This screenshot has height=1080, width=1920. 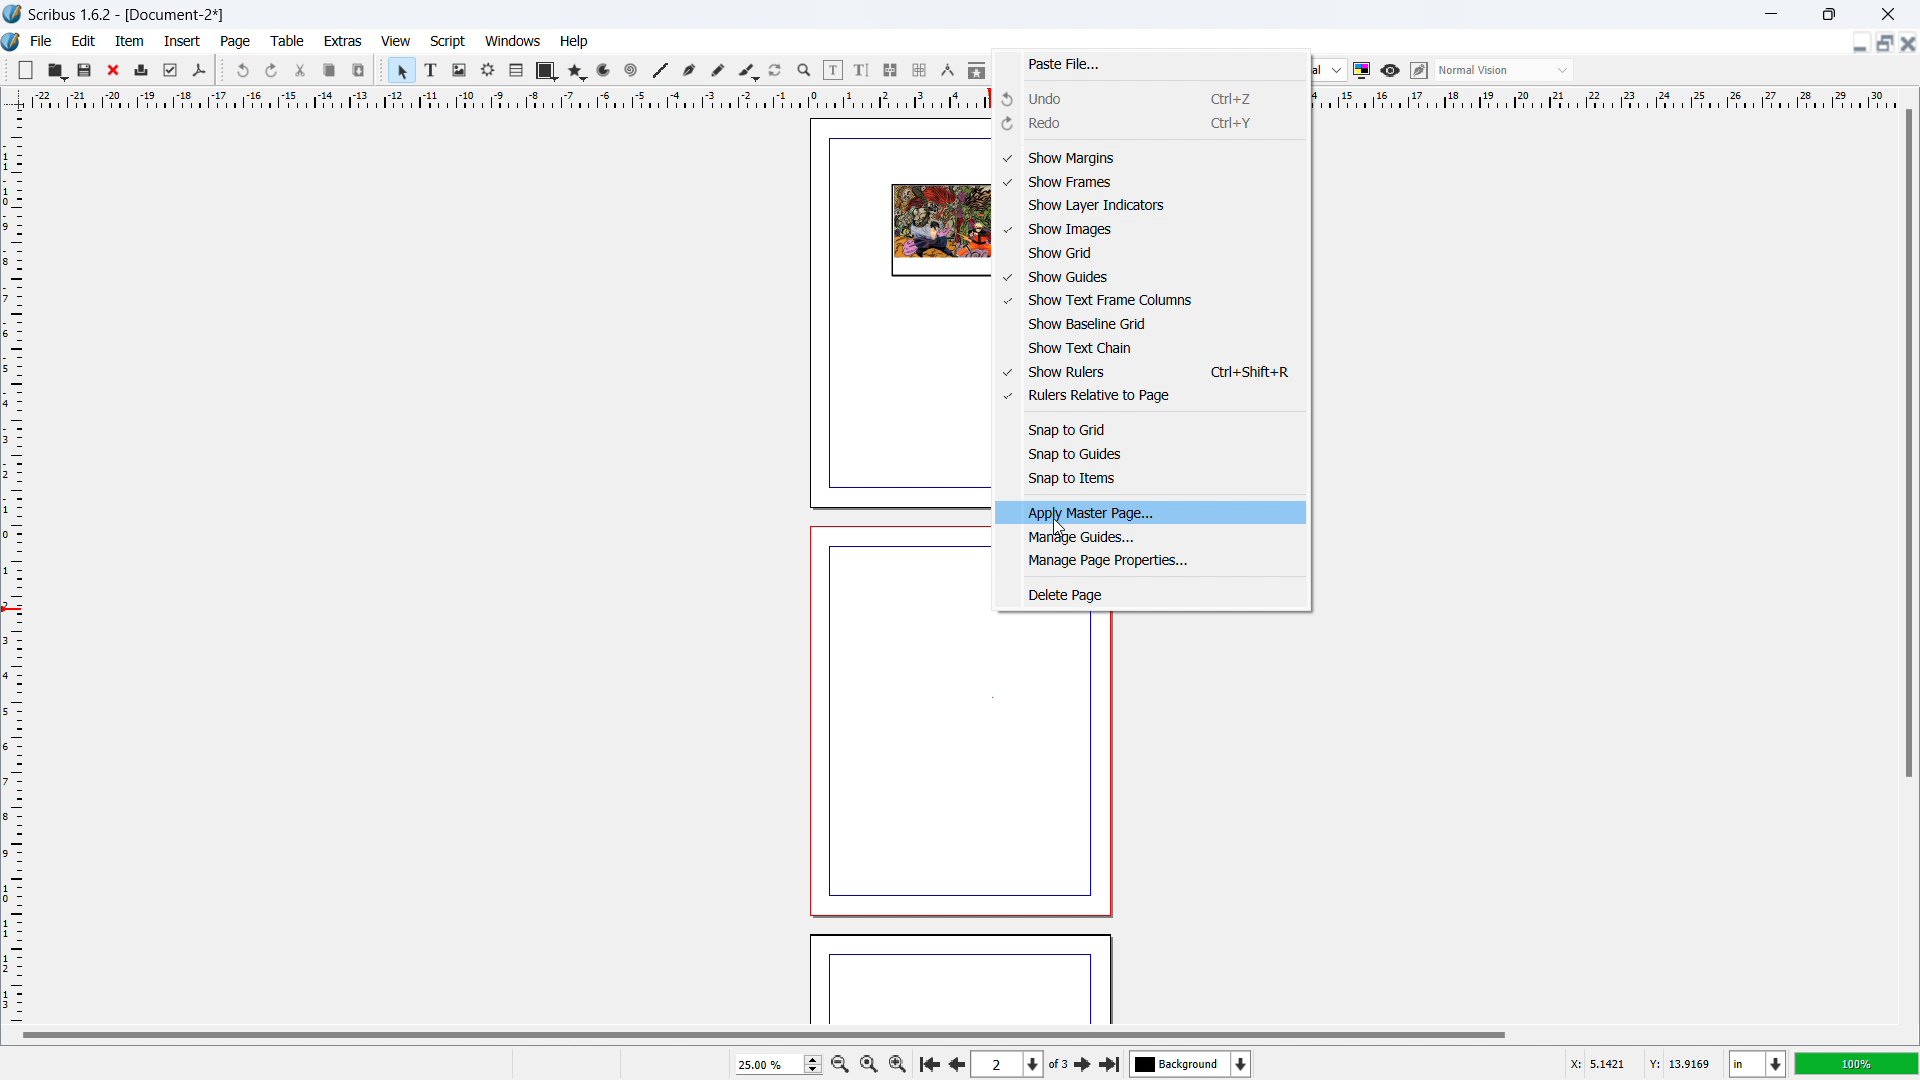 I want to click on delete page, so click(x=1152, y=594).